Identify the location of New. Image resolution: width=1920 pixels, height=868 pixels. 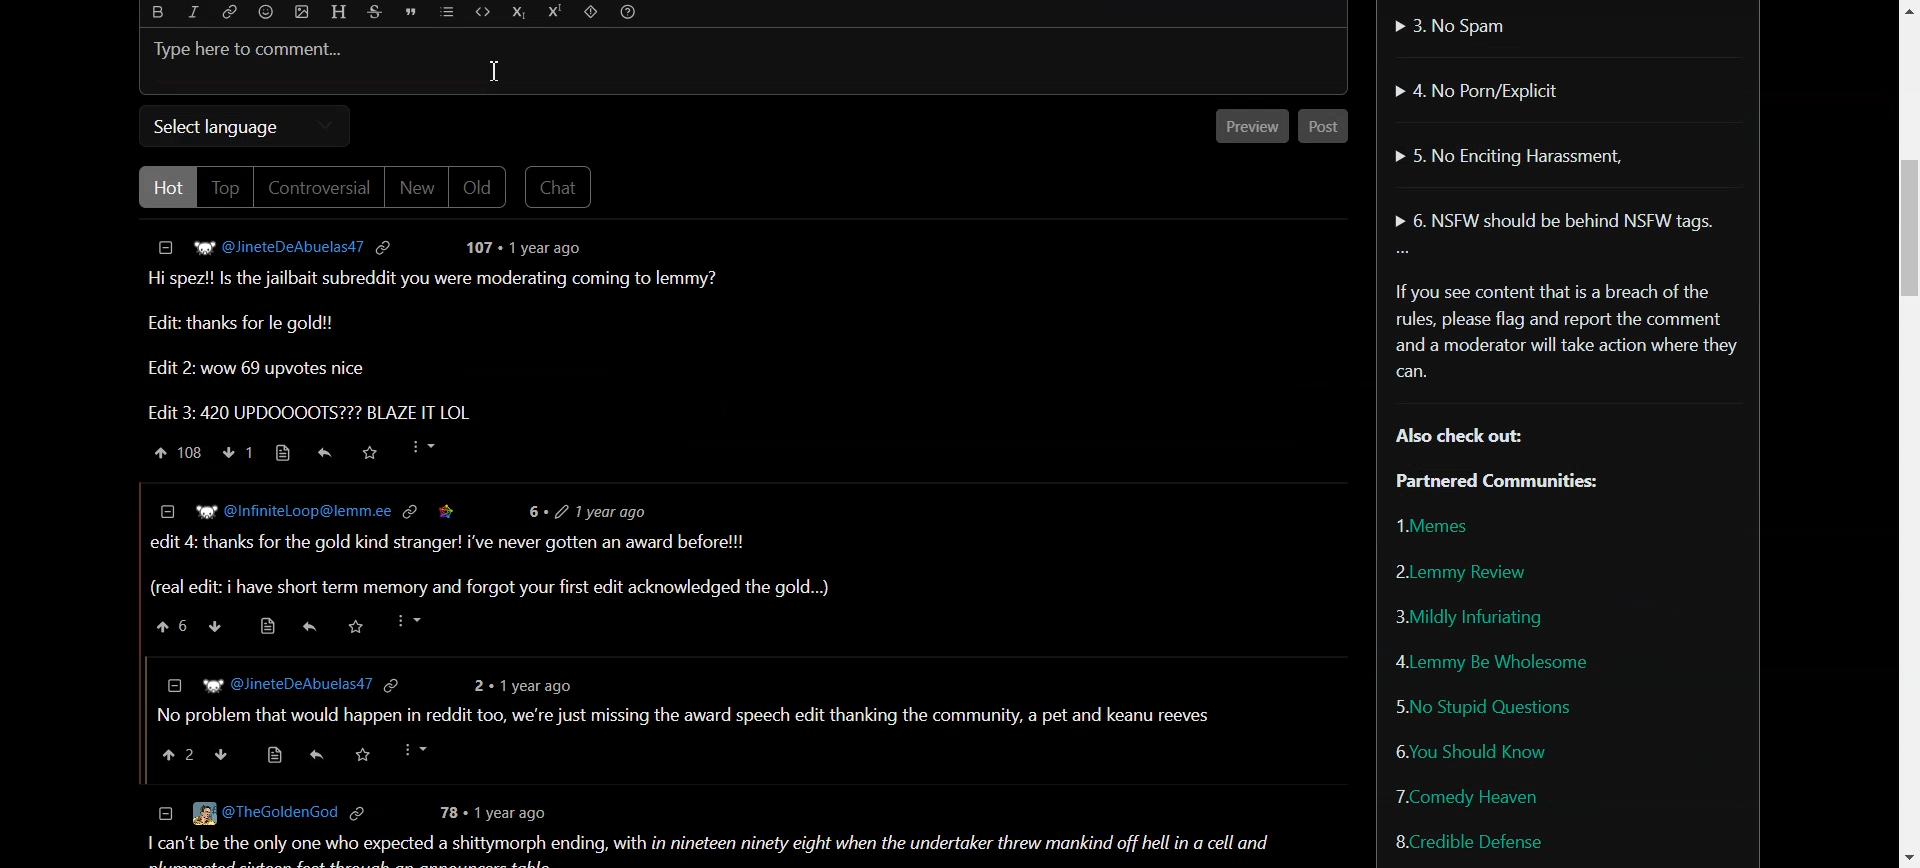
(418, 188).